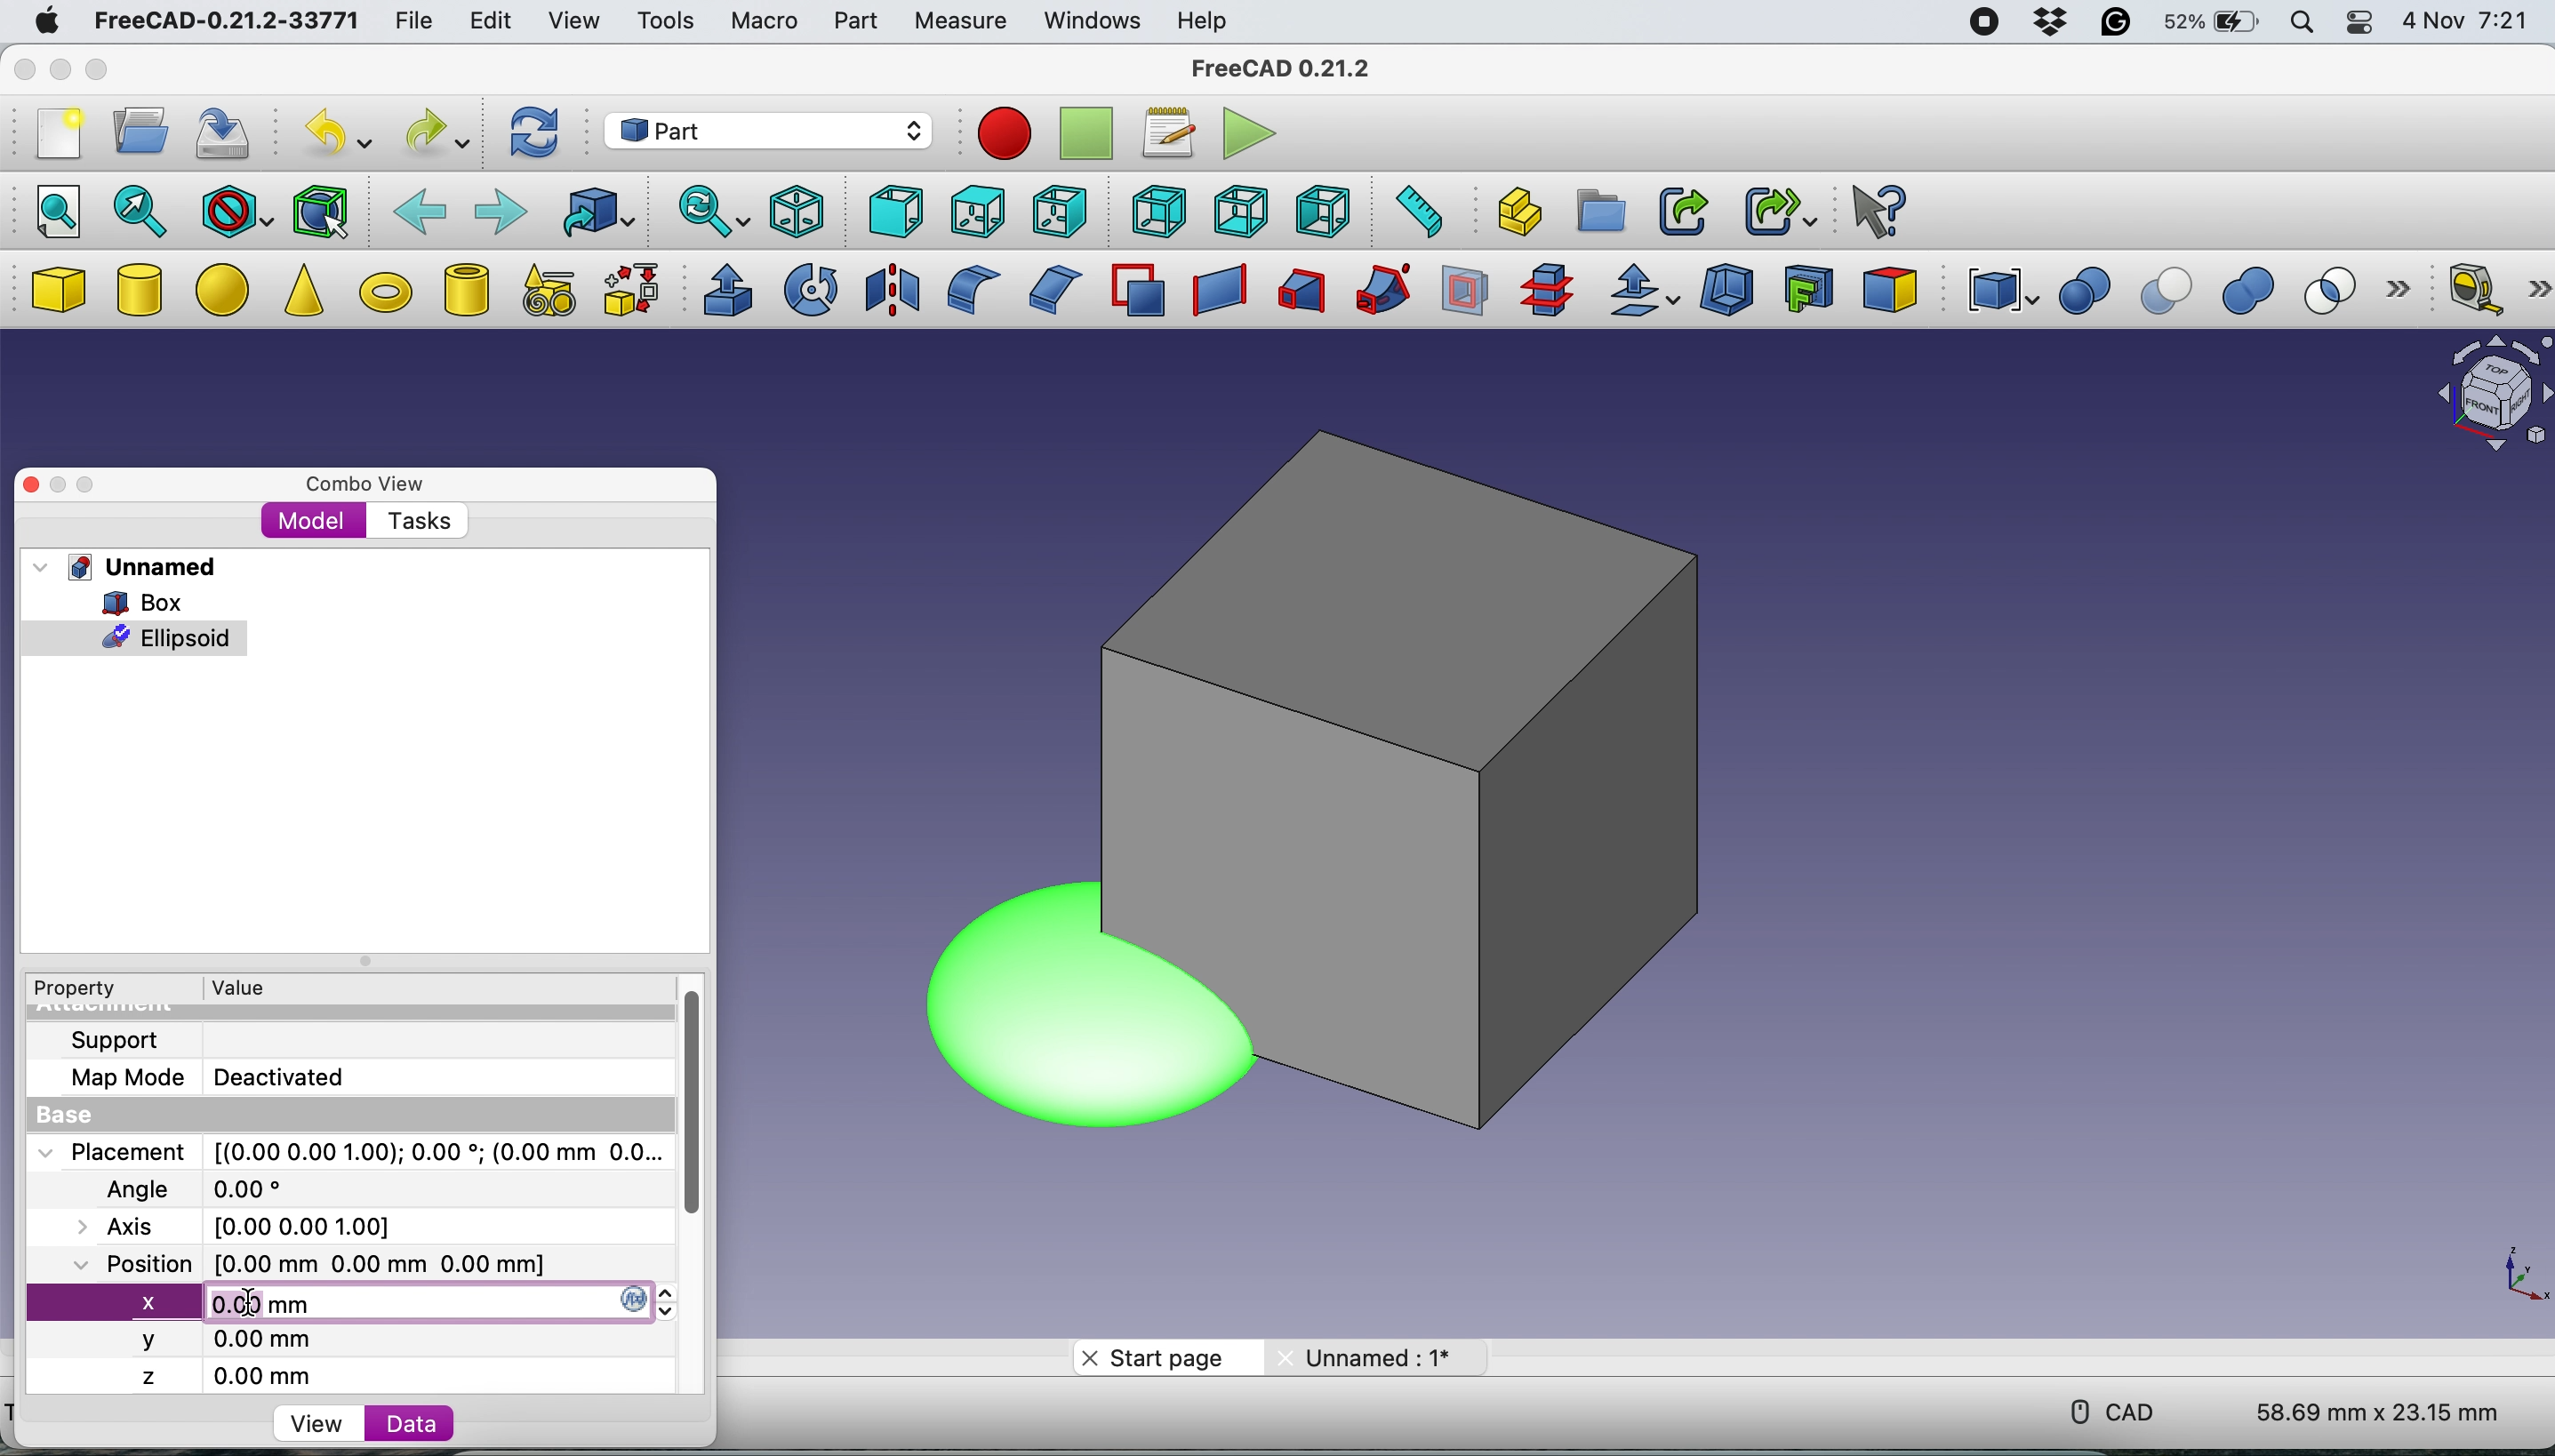 The height and width of the screenshot is (1456, 2555). What do you see at coordinates (1983, 24) in the screenshot?
I see `screen recorder` at bounding box center [1983, 24].